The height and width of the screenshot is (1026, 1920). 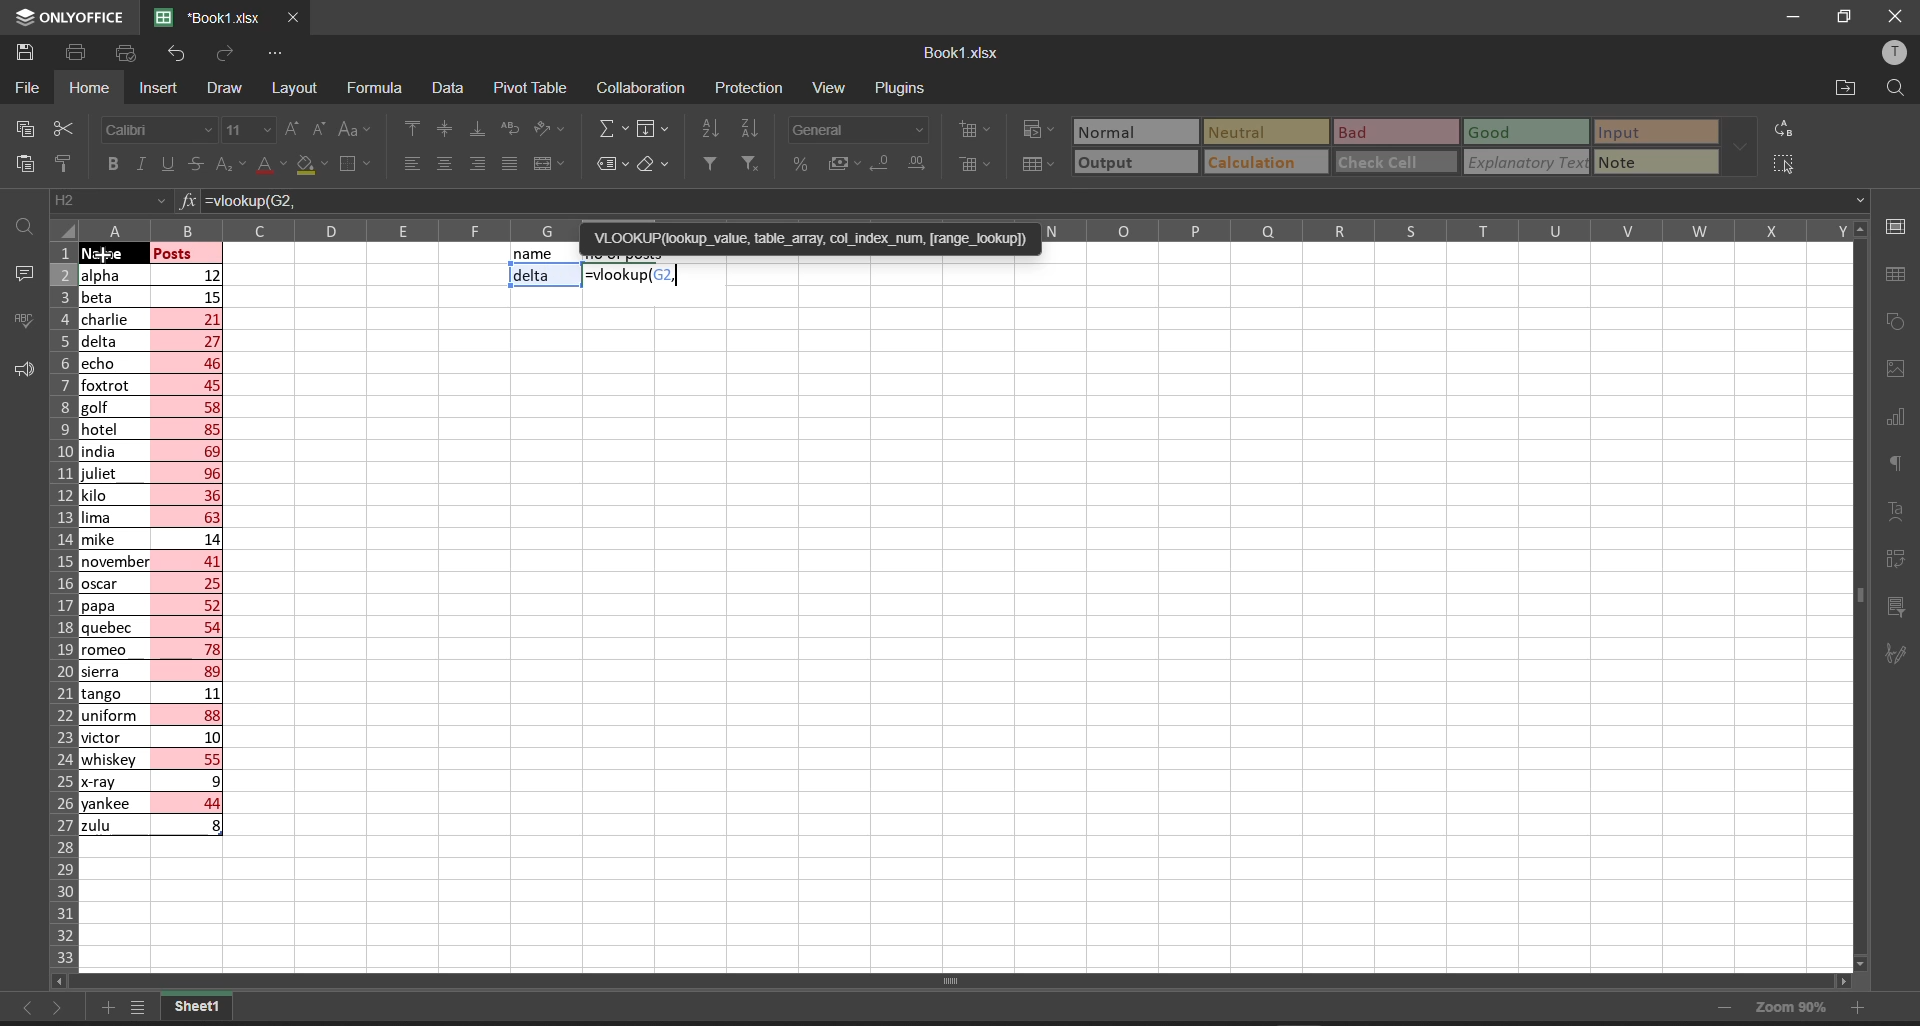 What do you see at coordinates (1113, 163) in the screenshot?
I see `output` at bounding box center [1113, 163].